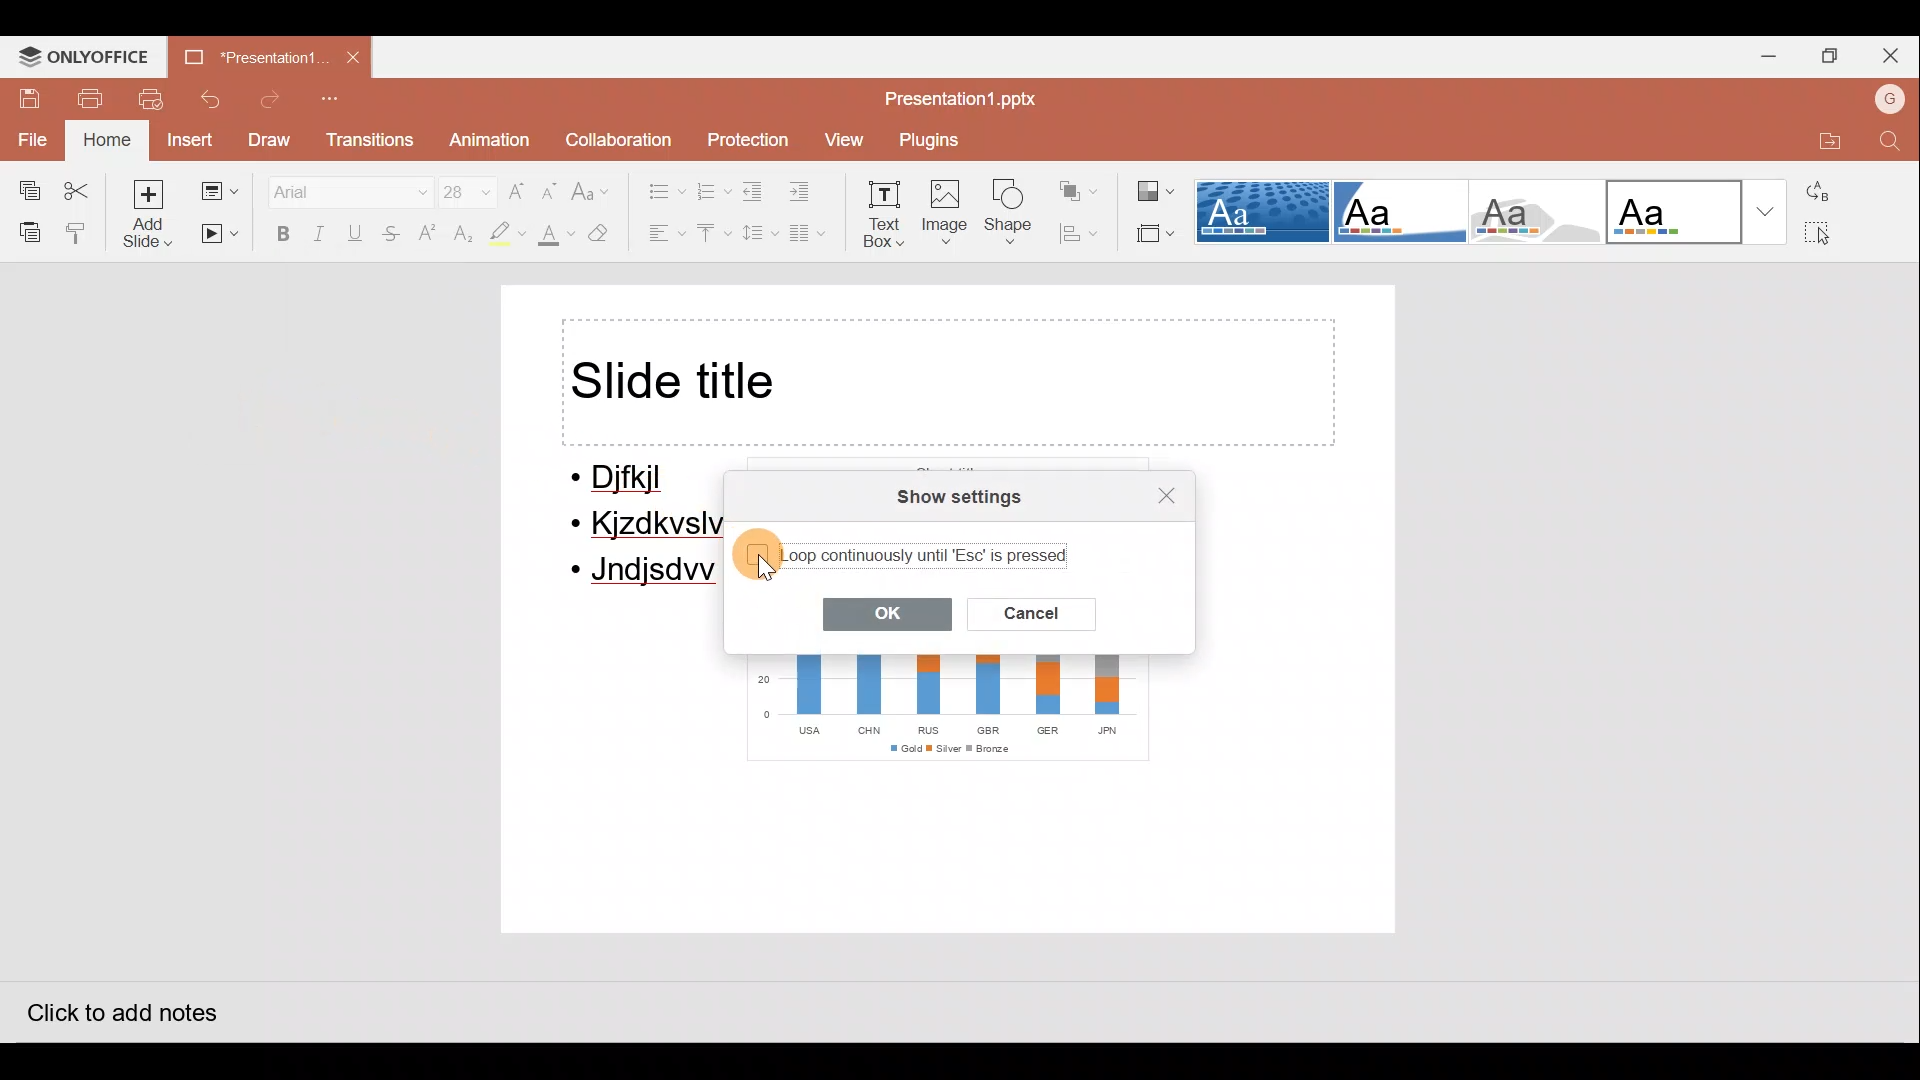  I want to click on Insert columns, so click(809, 231).